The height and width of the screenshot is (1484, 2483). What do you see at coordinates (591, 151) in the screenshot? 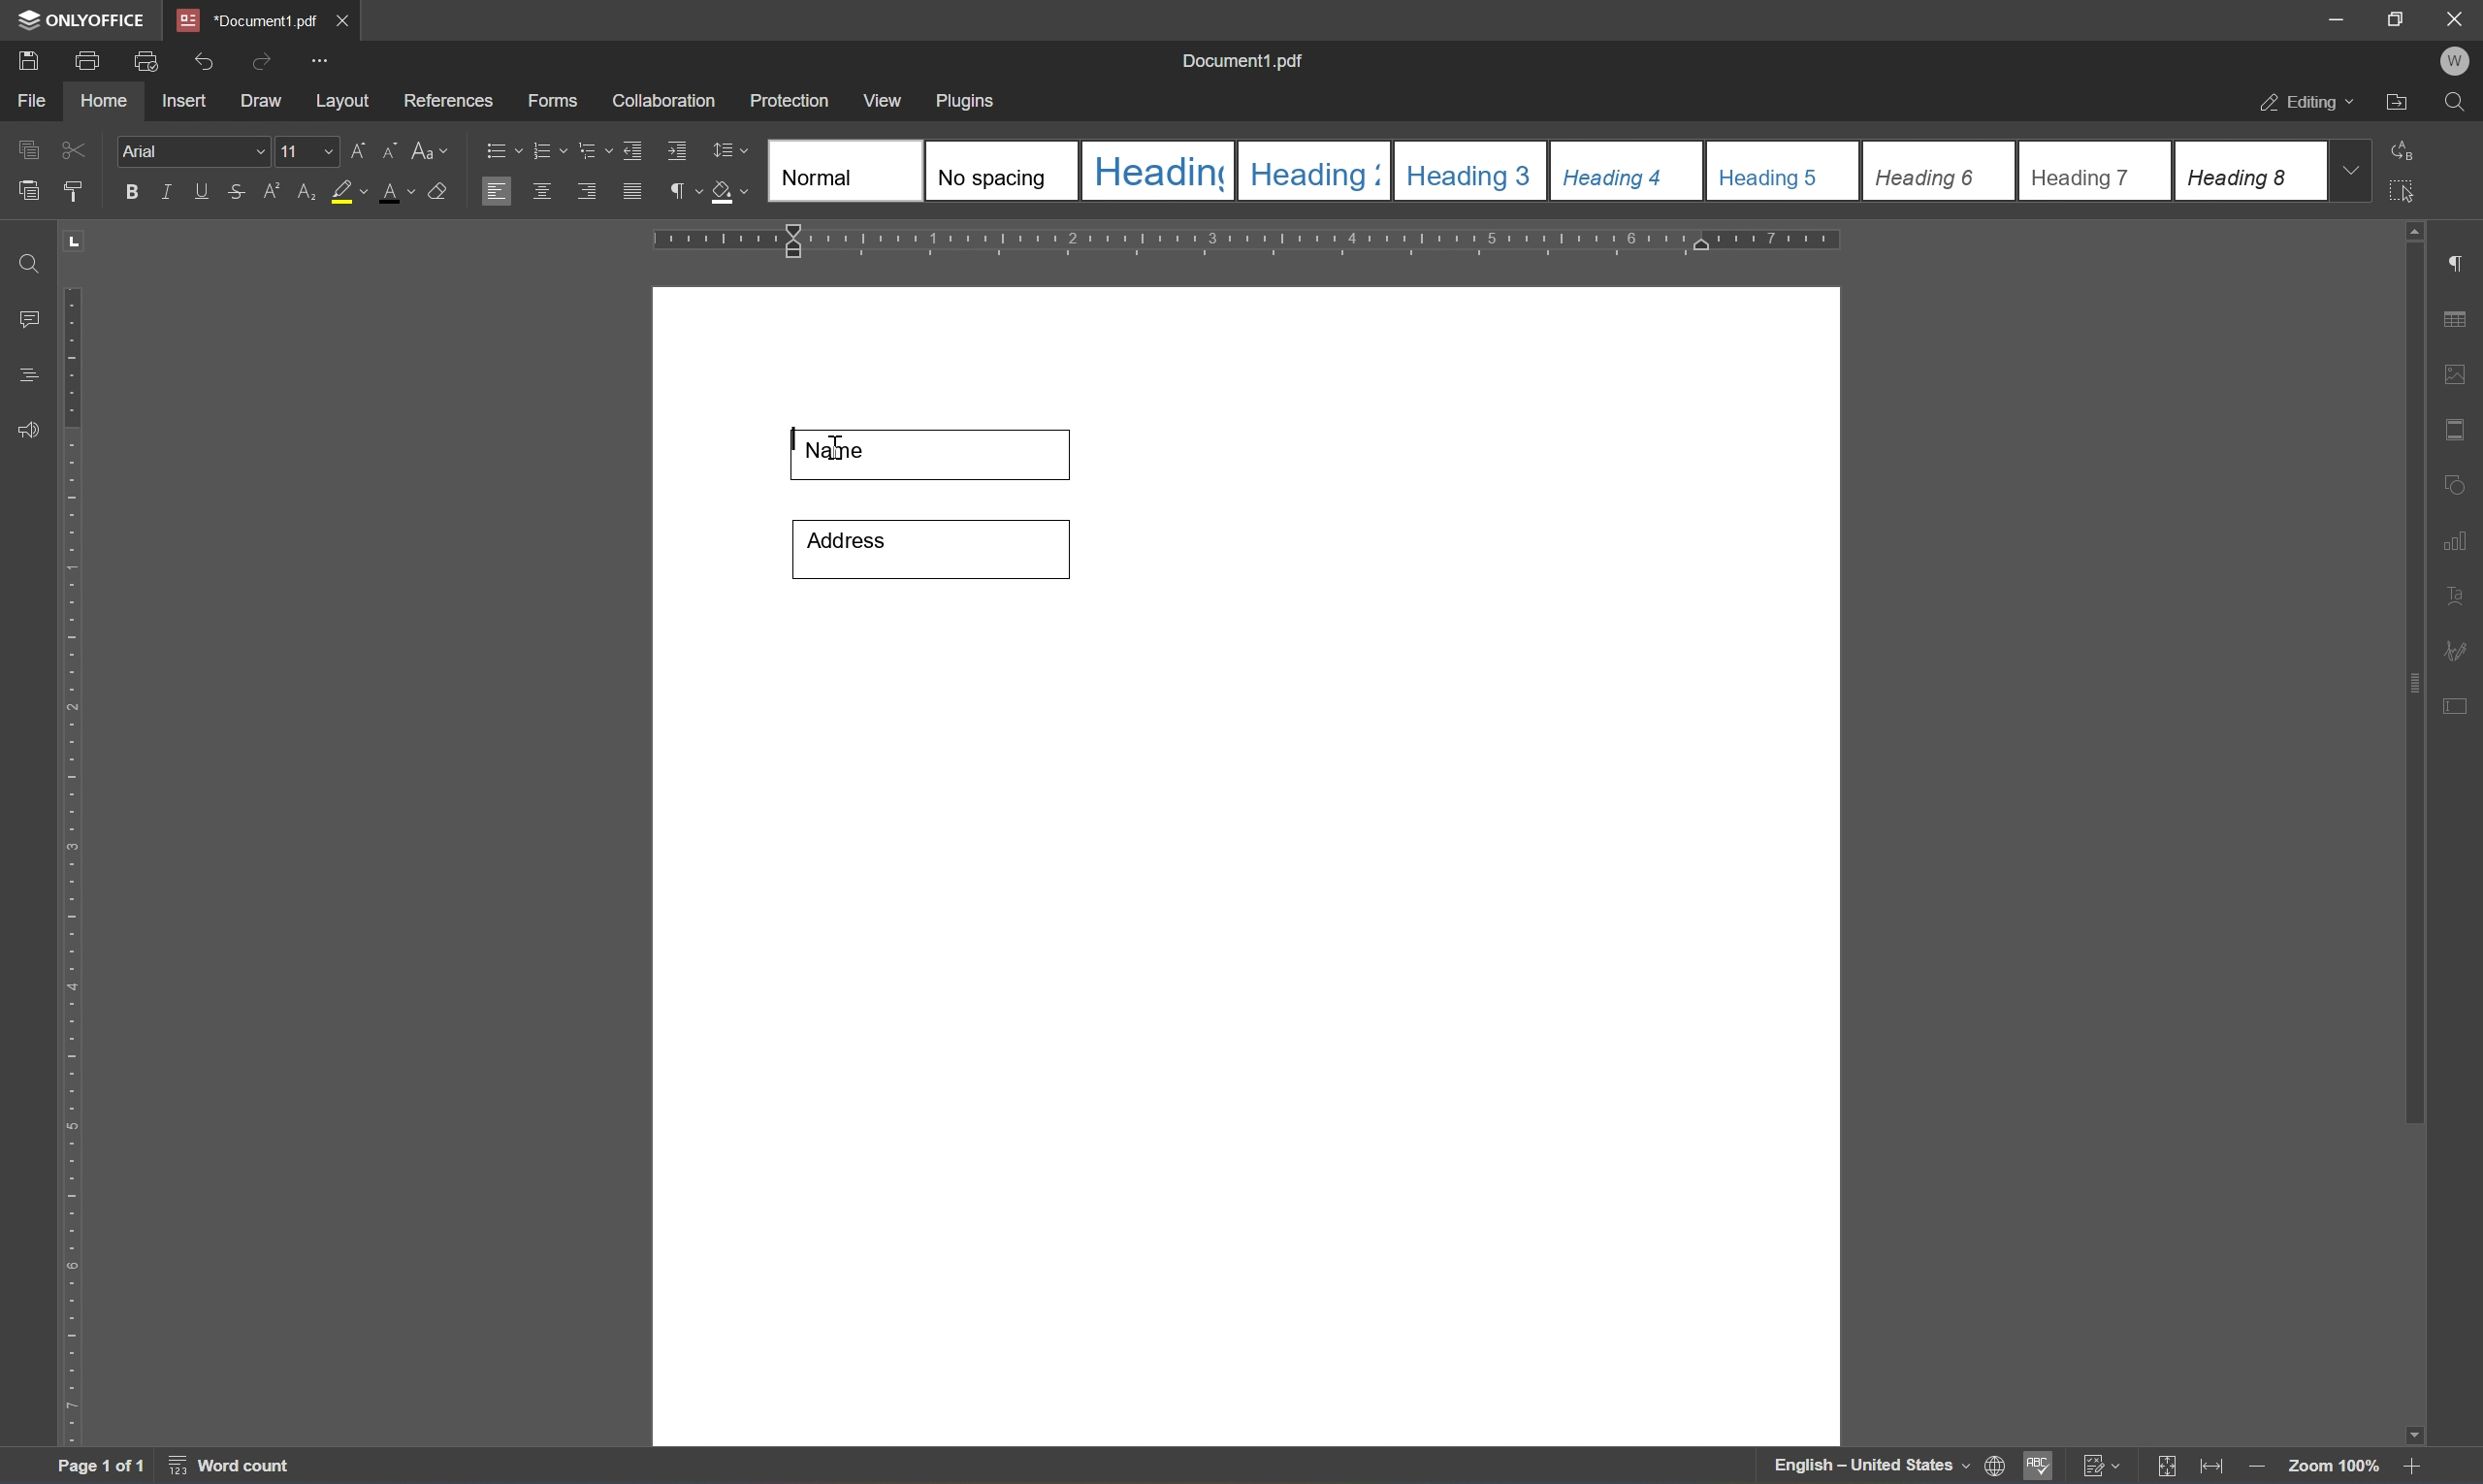
I see `multilevel list` at bounding box center [591, 151].